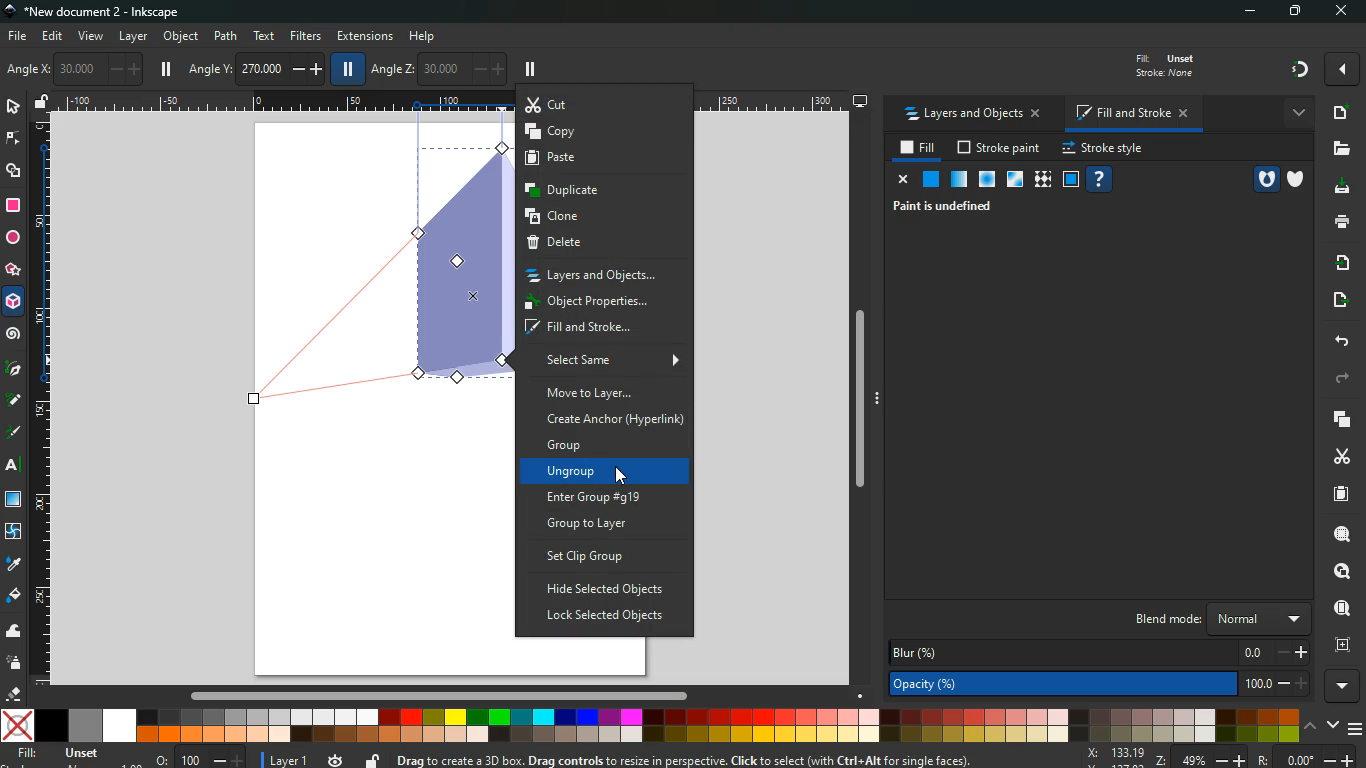  Describe the element at coordinates (365, 37) in the screenshot. I see `extensions` at that location.